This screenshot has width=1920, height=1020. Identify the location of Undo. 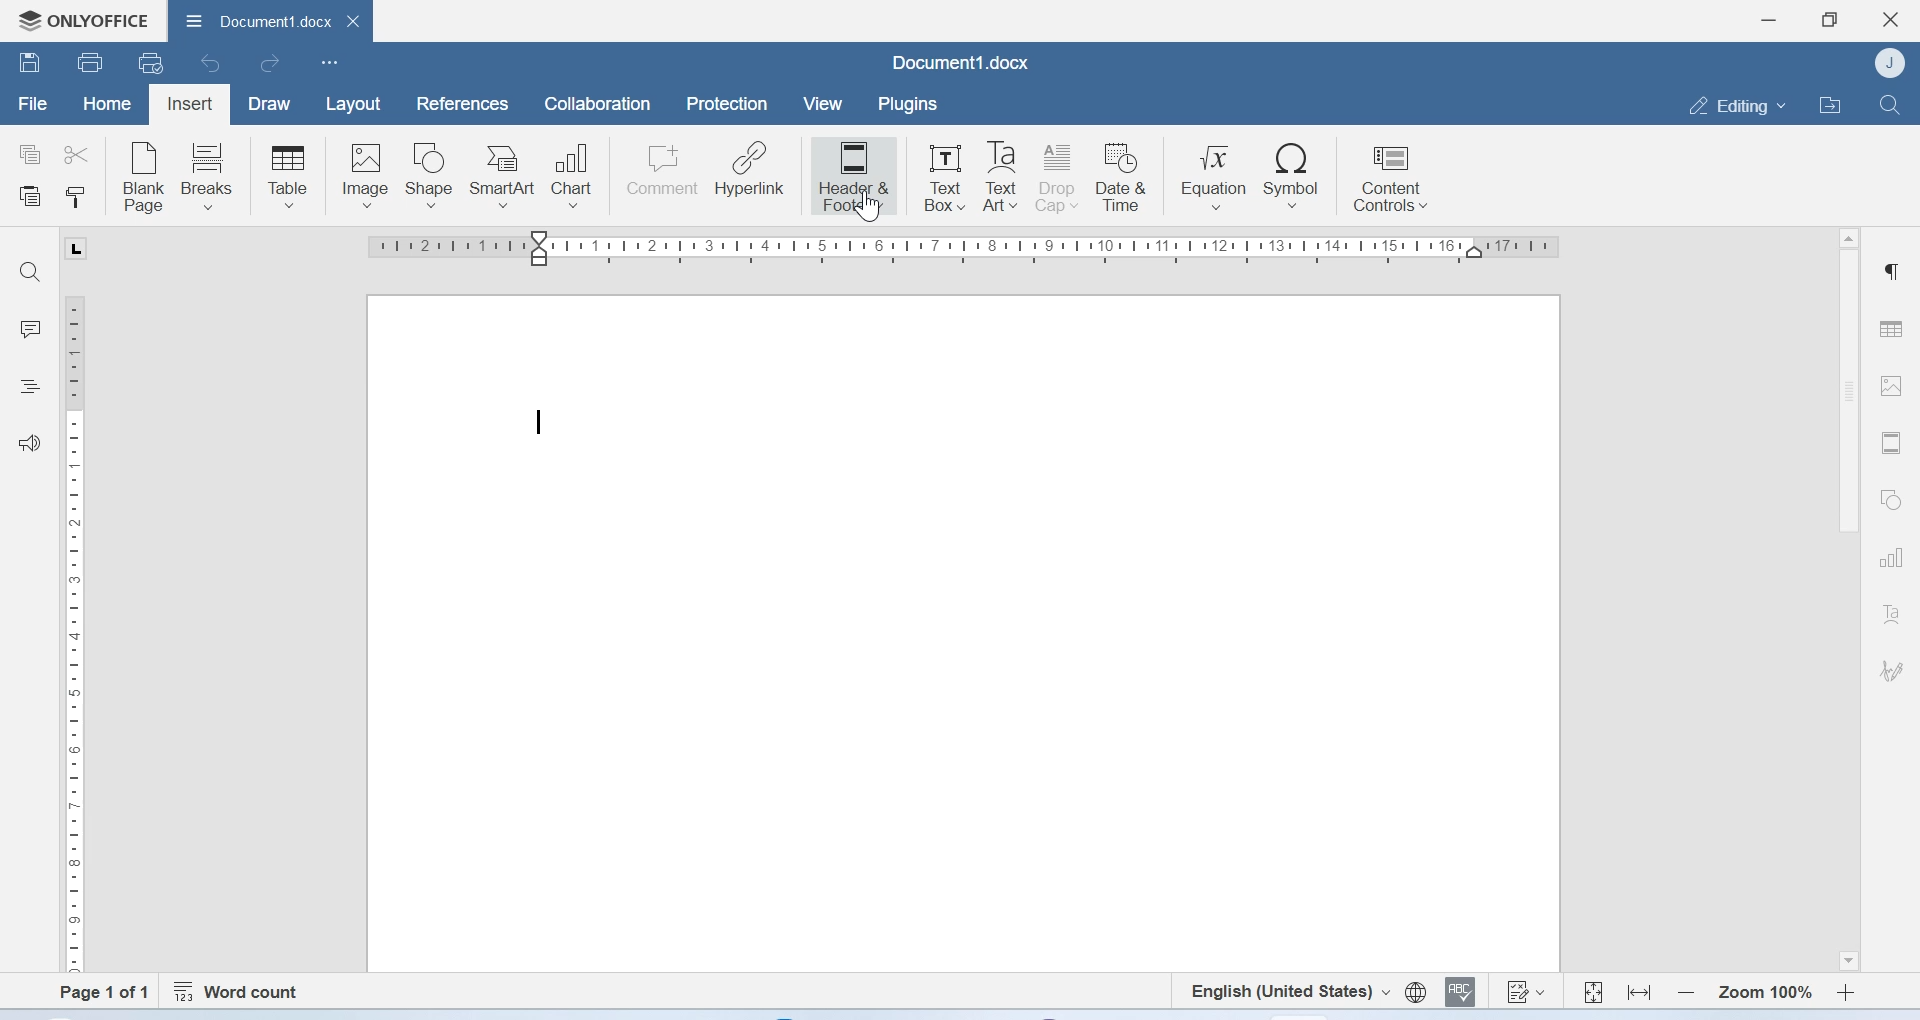
(213, 65).